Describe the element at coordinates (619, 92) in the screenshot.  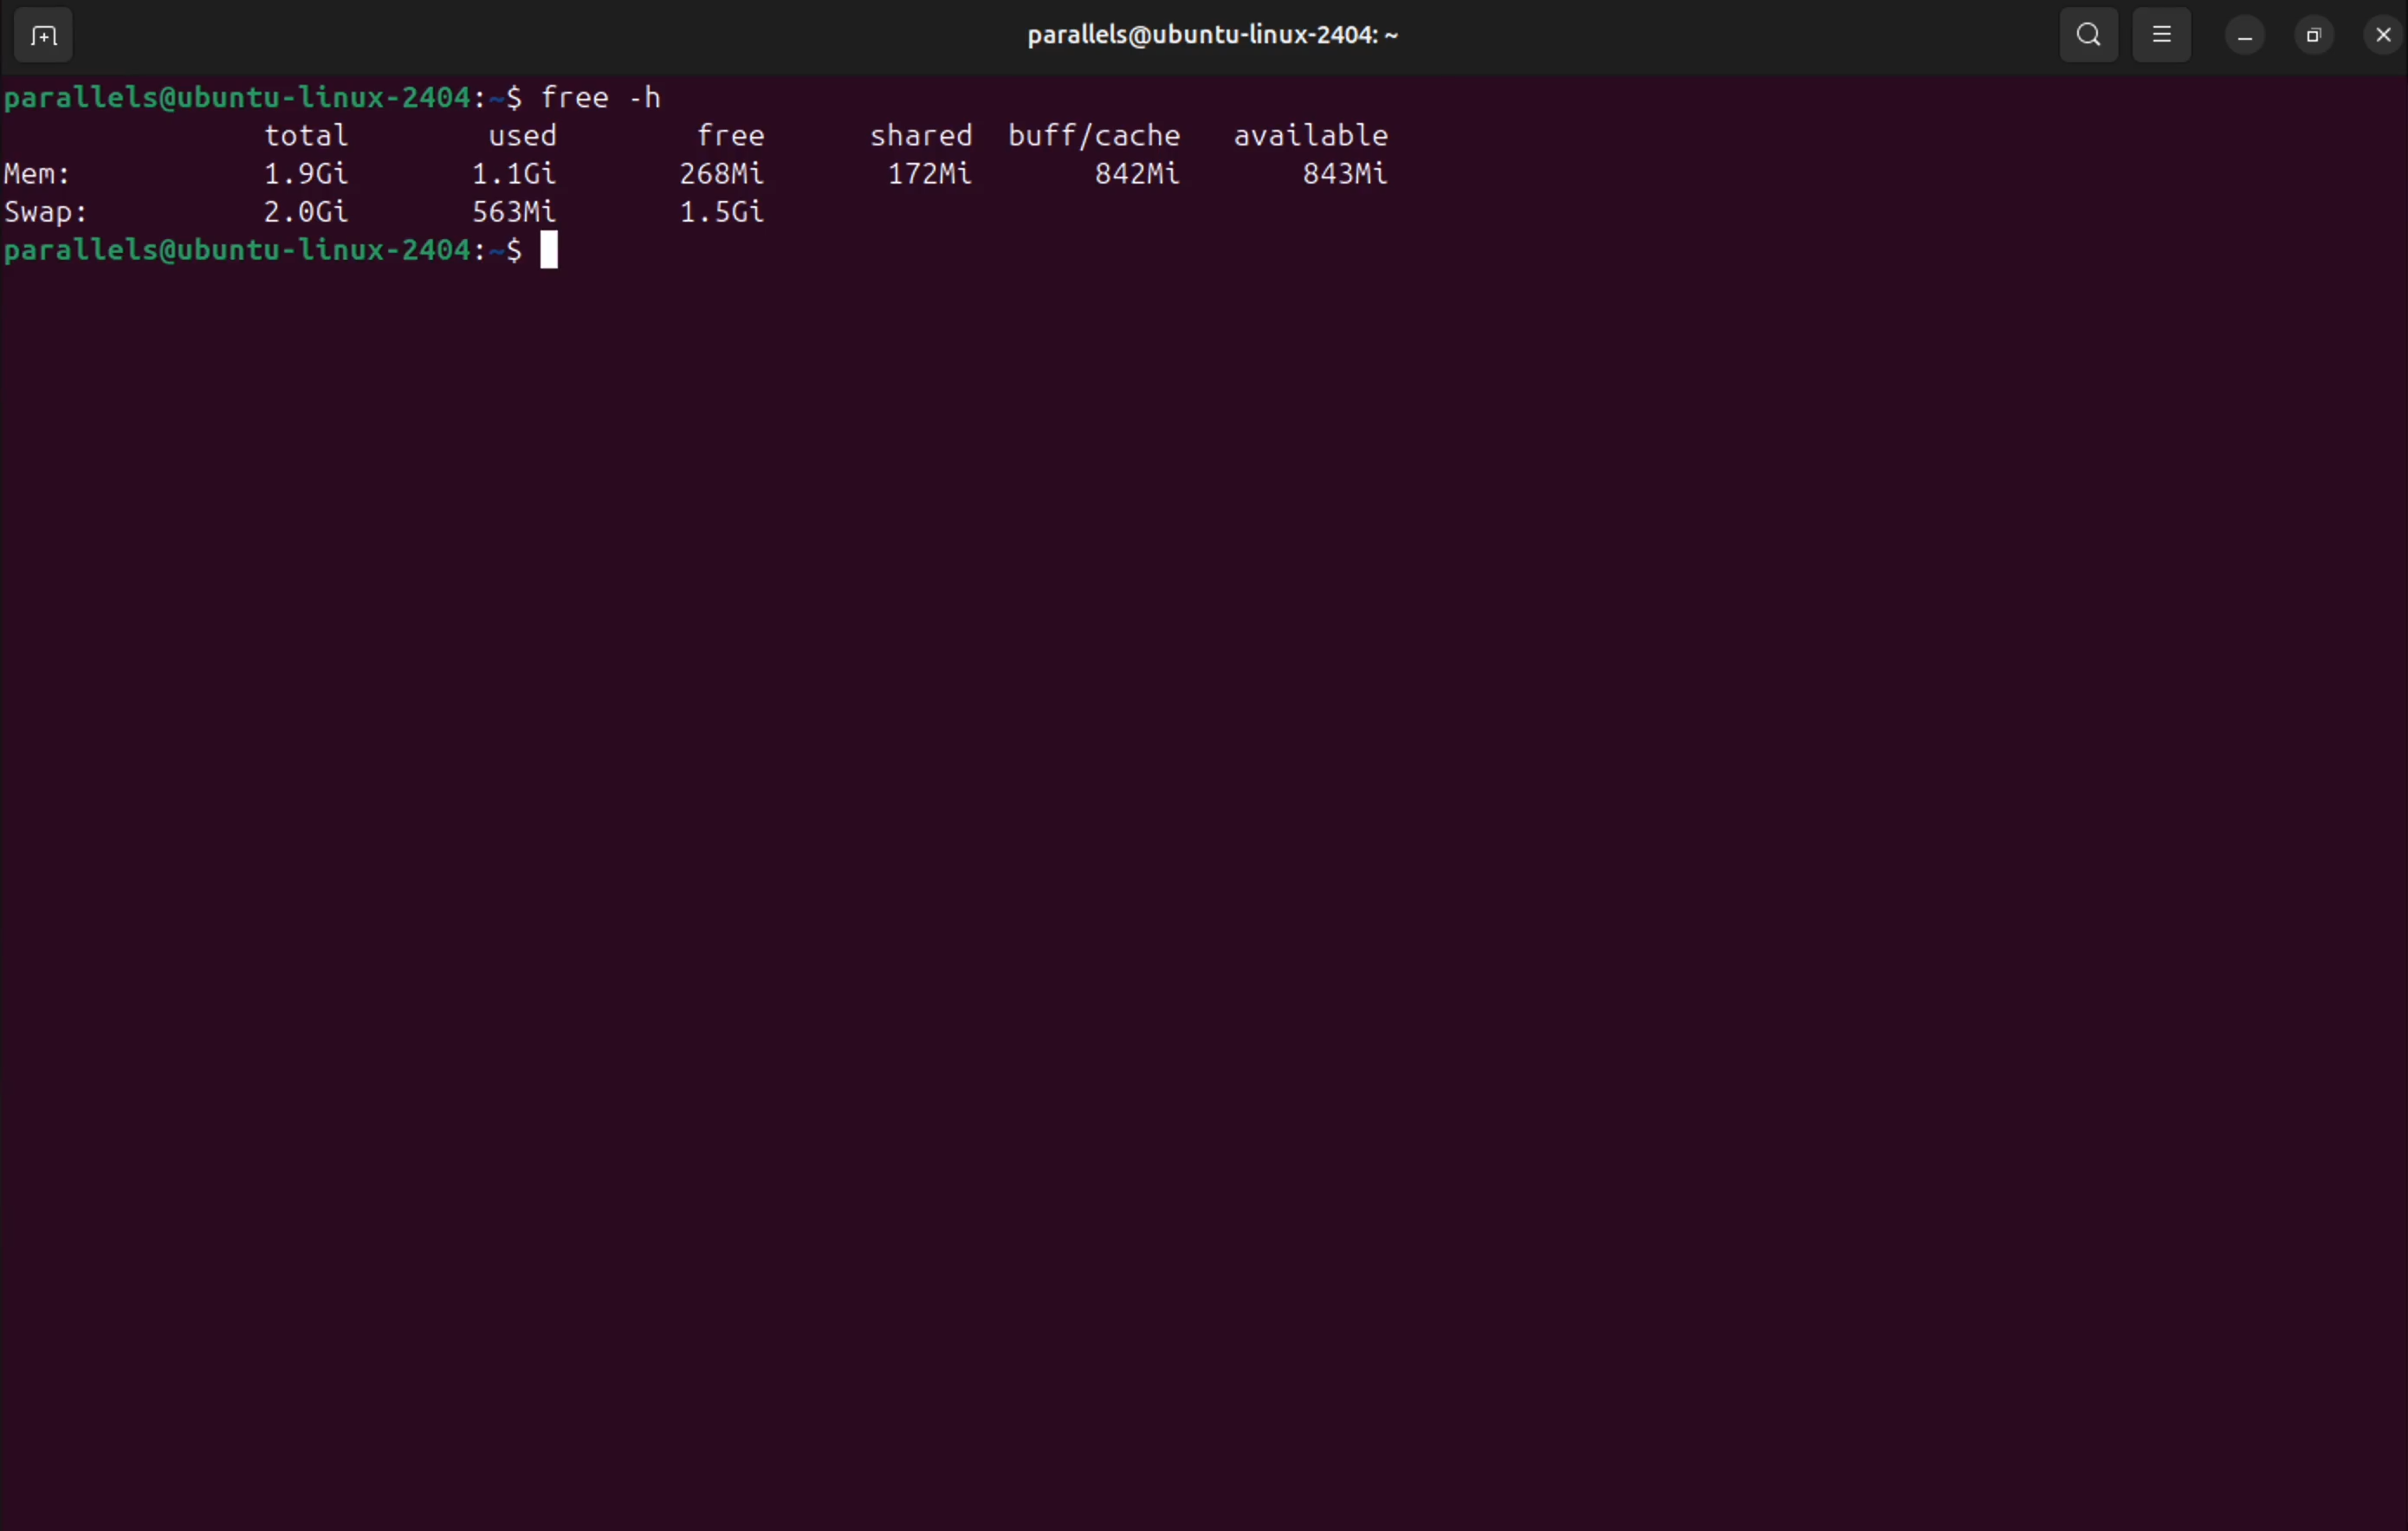
I see `free -h` at that location.